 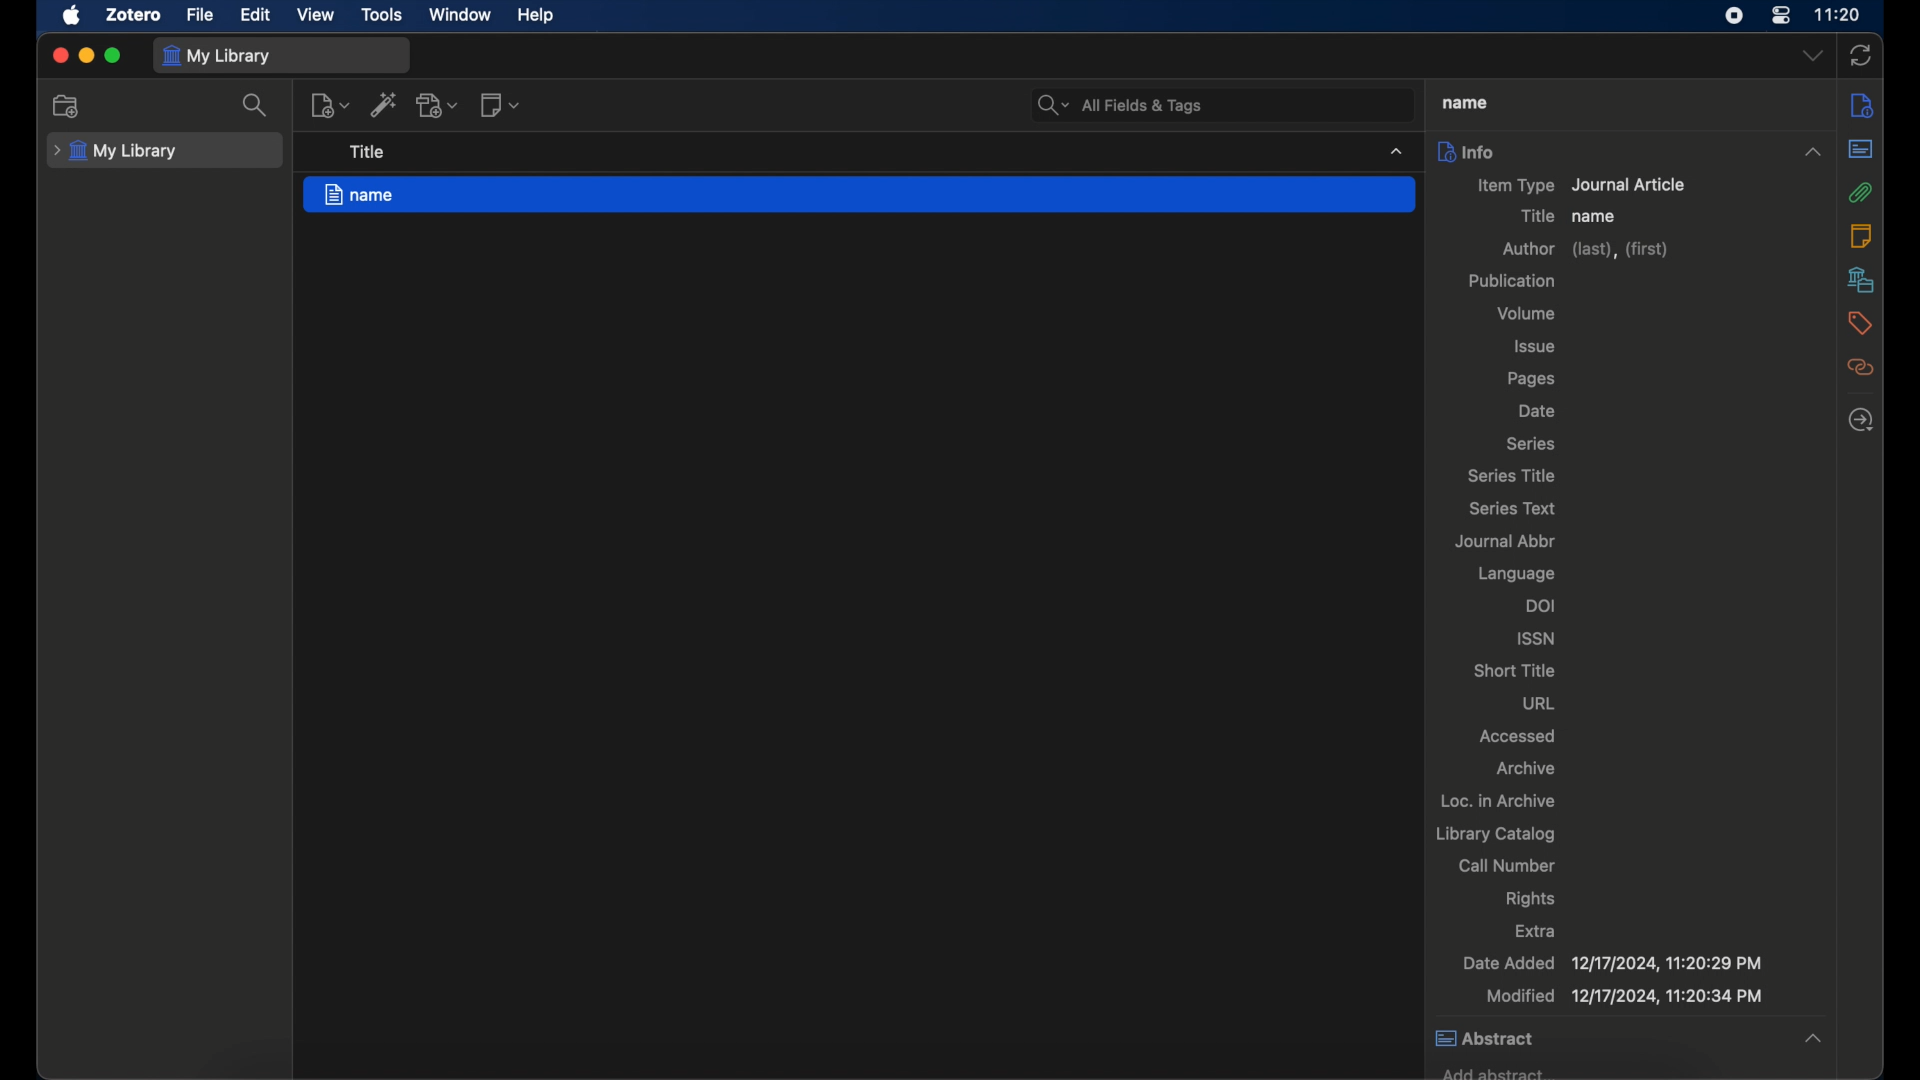 I want to click on language, so click(x=1517, y=574).